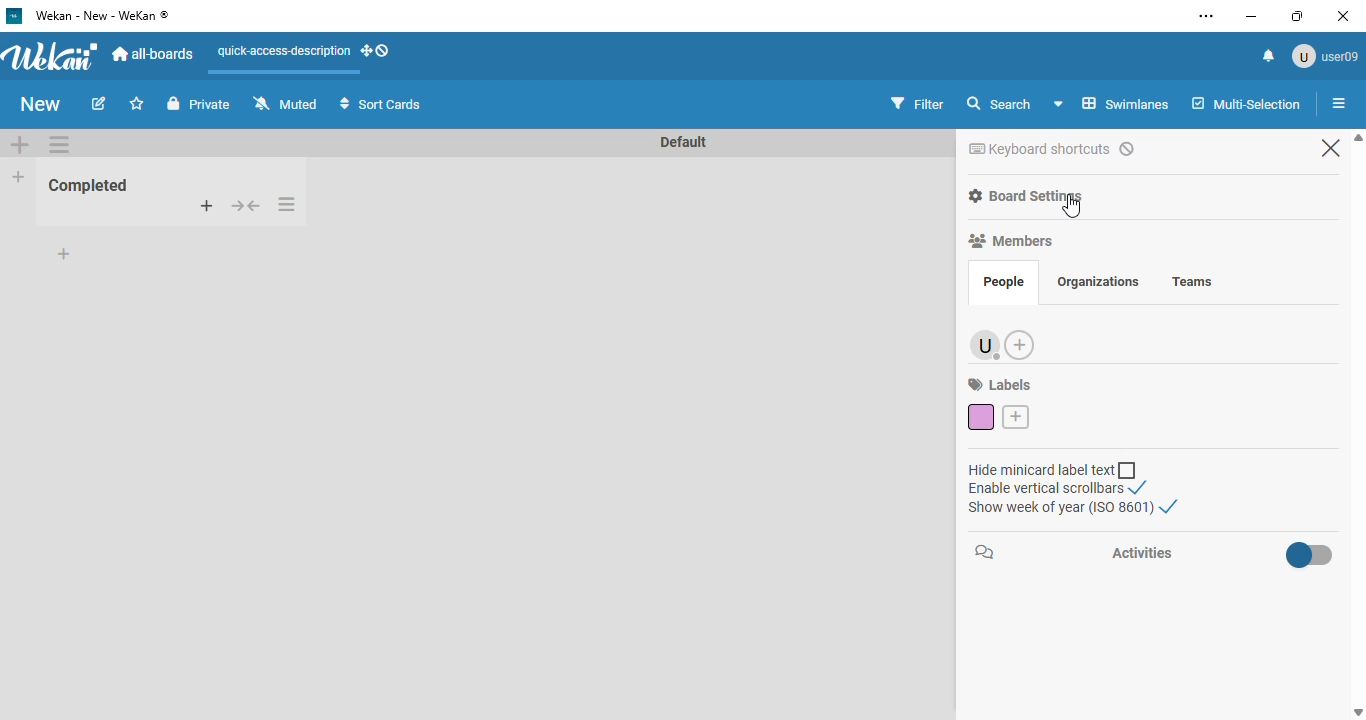 The width and height of the screenshot is (1366, 720). What do you see at coordinates (286, 204) in the screenshot?
I see `list actions` at bounding box center [286, 204].